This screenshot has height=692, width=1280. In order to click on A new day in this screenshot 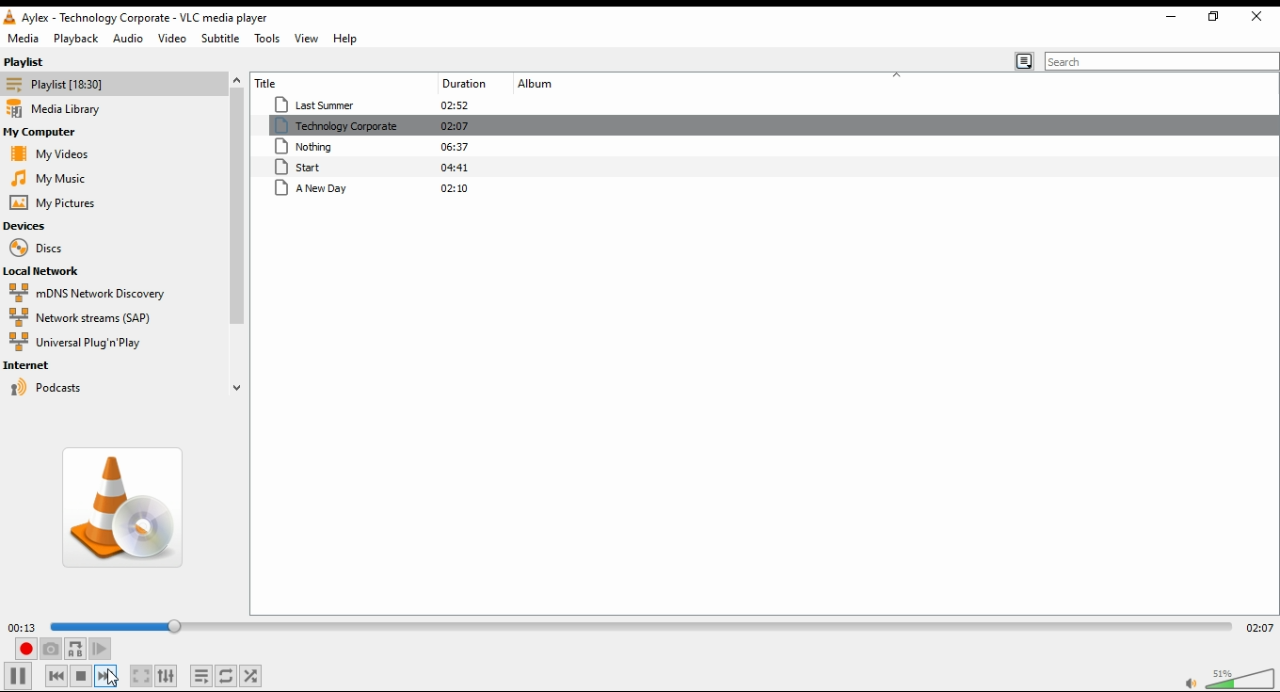, I will do `click(371, 189)`.